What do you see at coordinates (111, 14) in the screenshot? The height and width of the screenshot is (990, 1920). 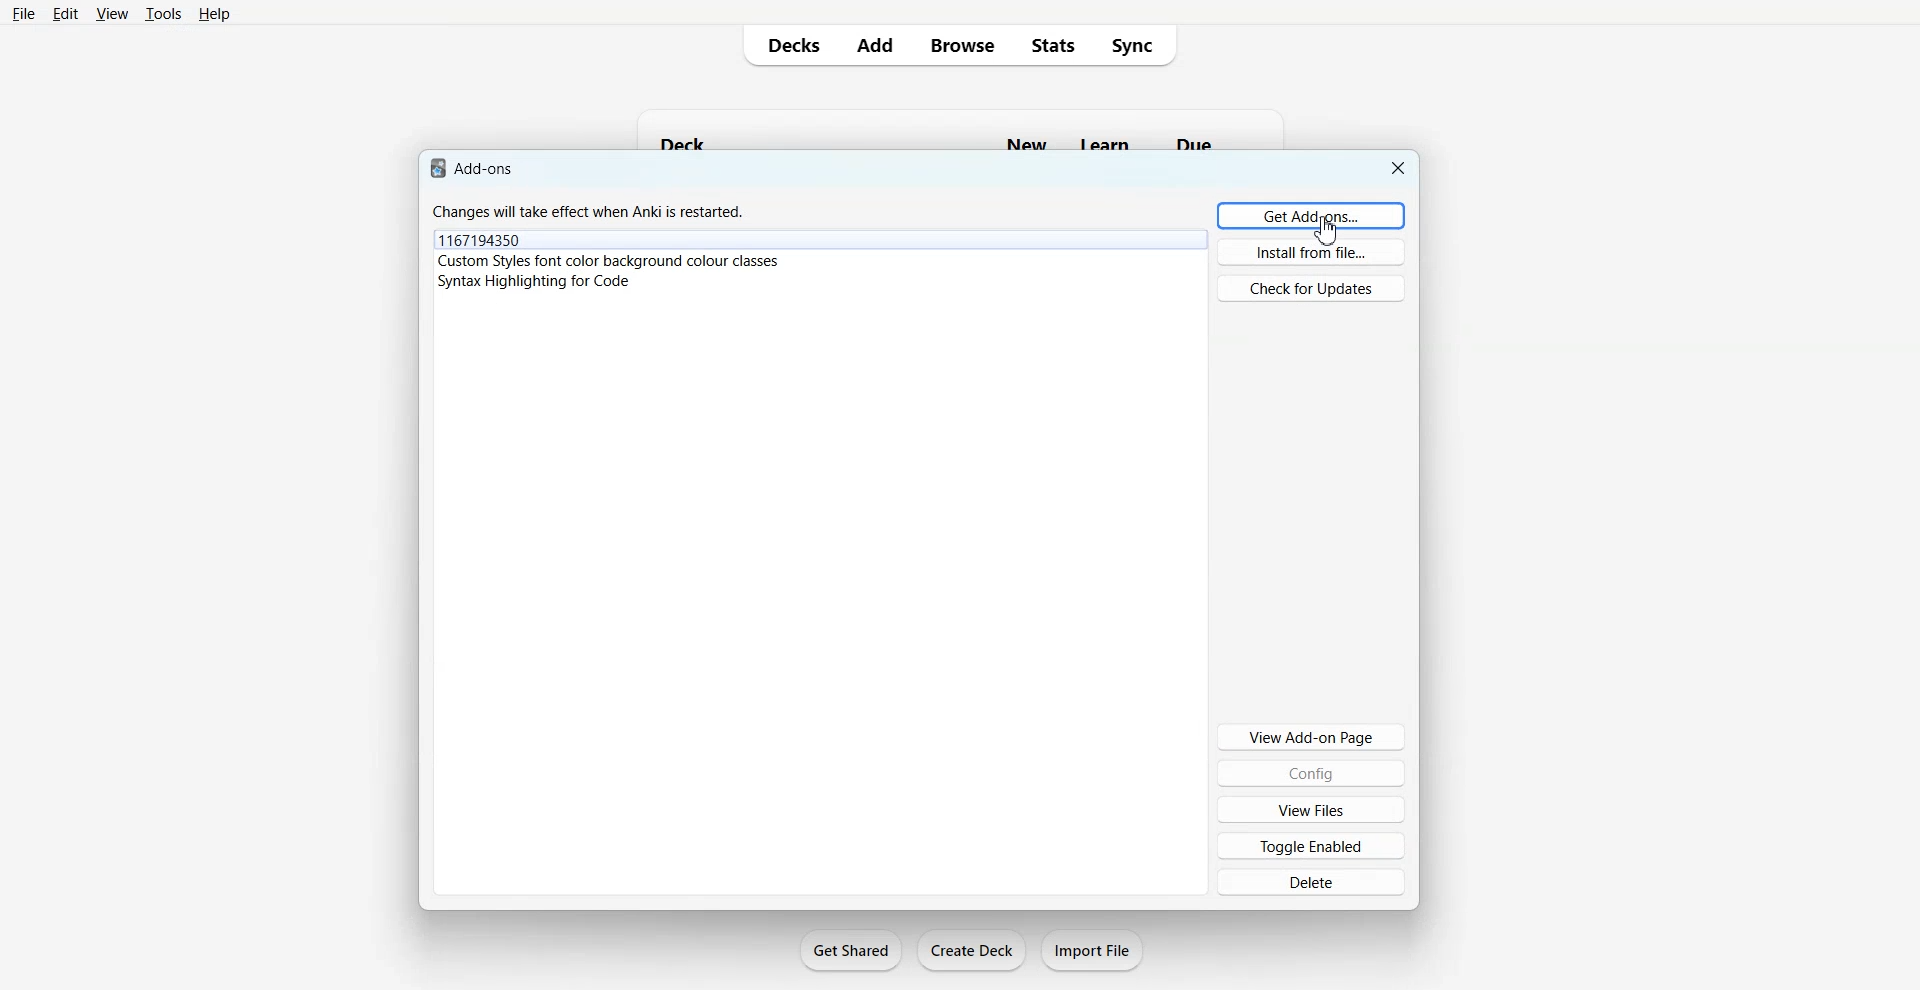 I see `View` at bounding box center [111, 14].